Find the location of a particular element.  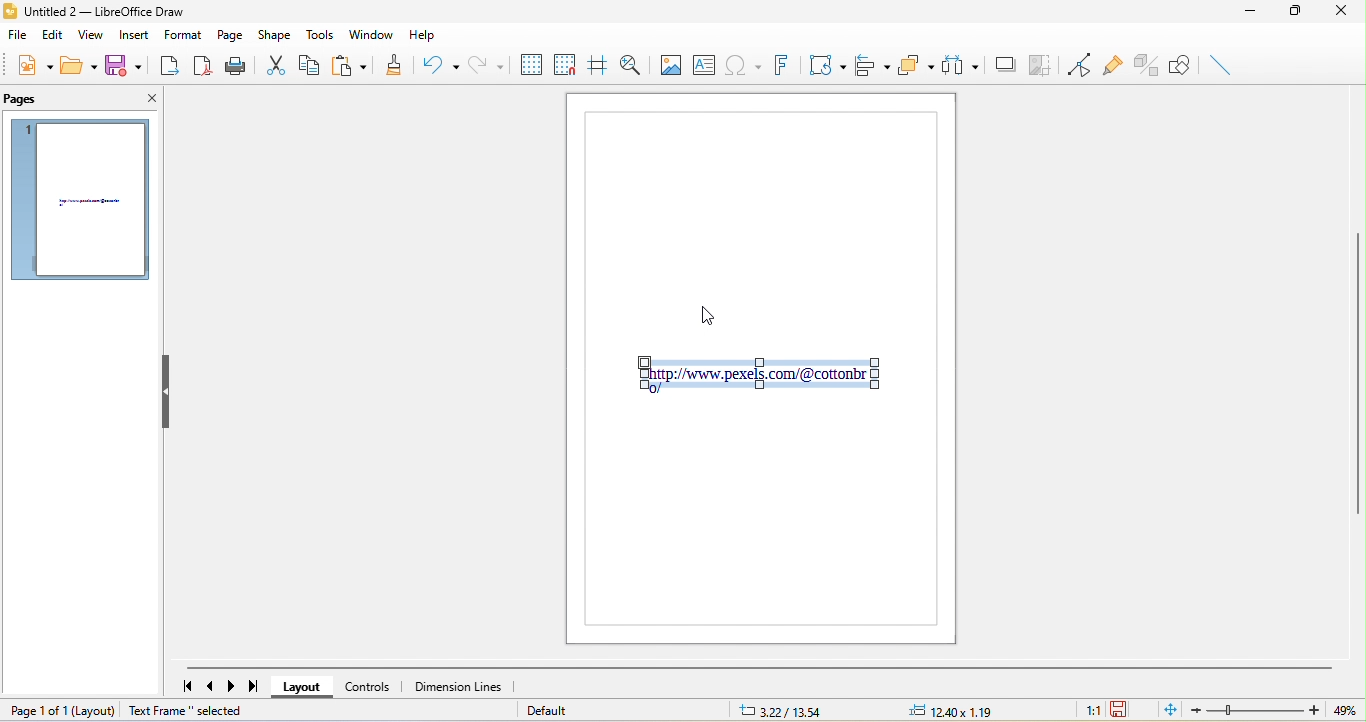

cursor  is located at coordinates (711, 313).